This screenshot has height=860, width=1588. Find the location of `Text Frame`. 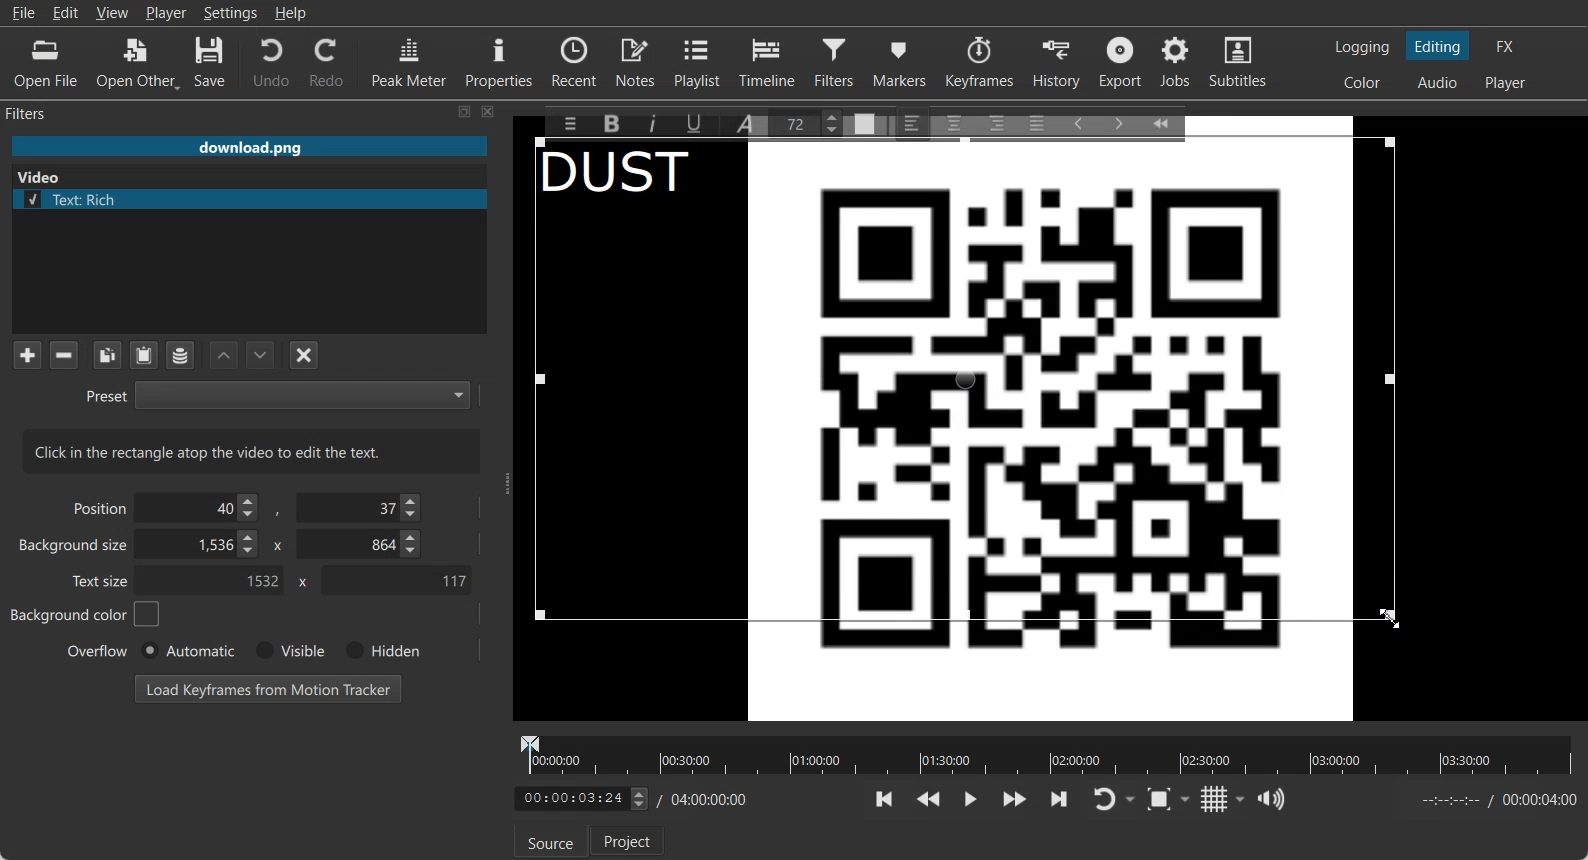

Text Frame is located at coordinates (972, 422).